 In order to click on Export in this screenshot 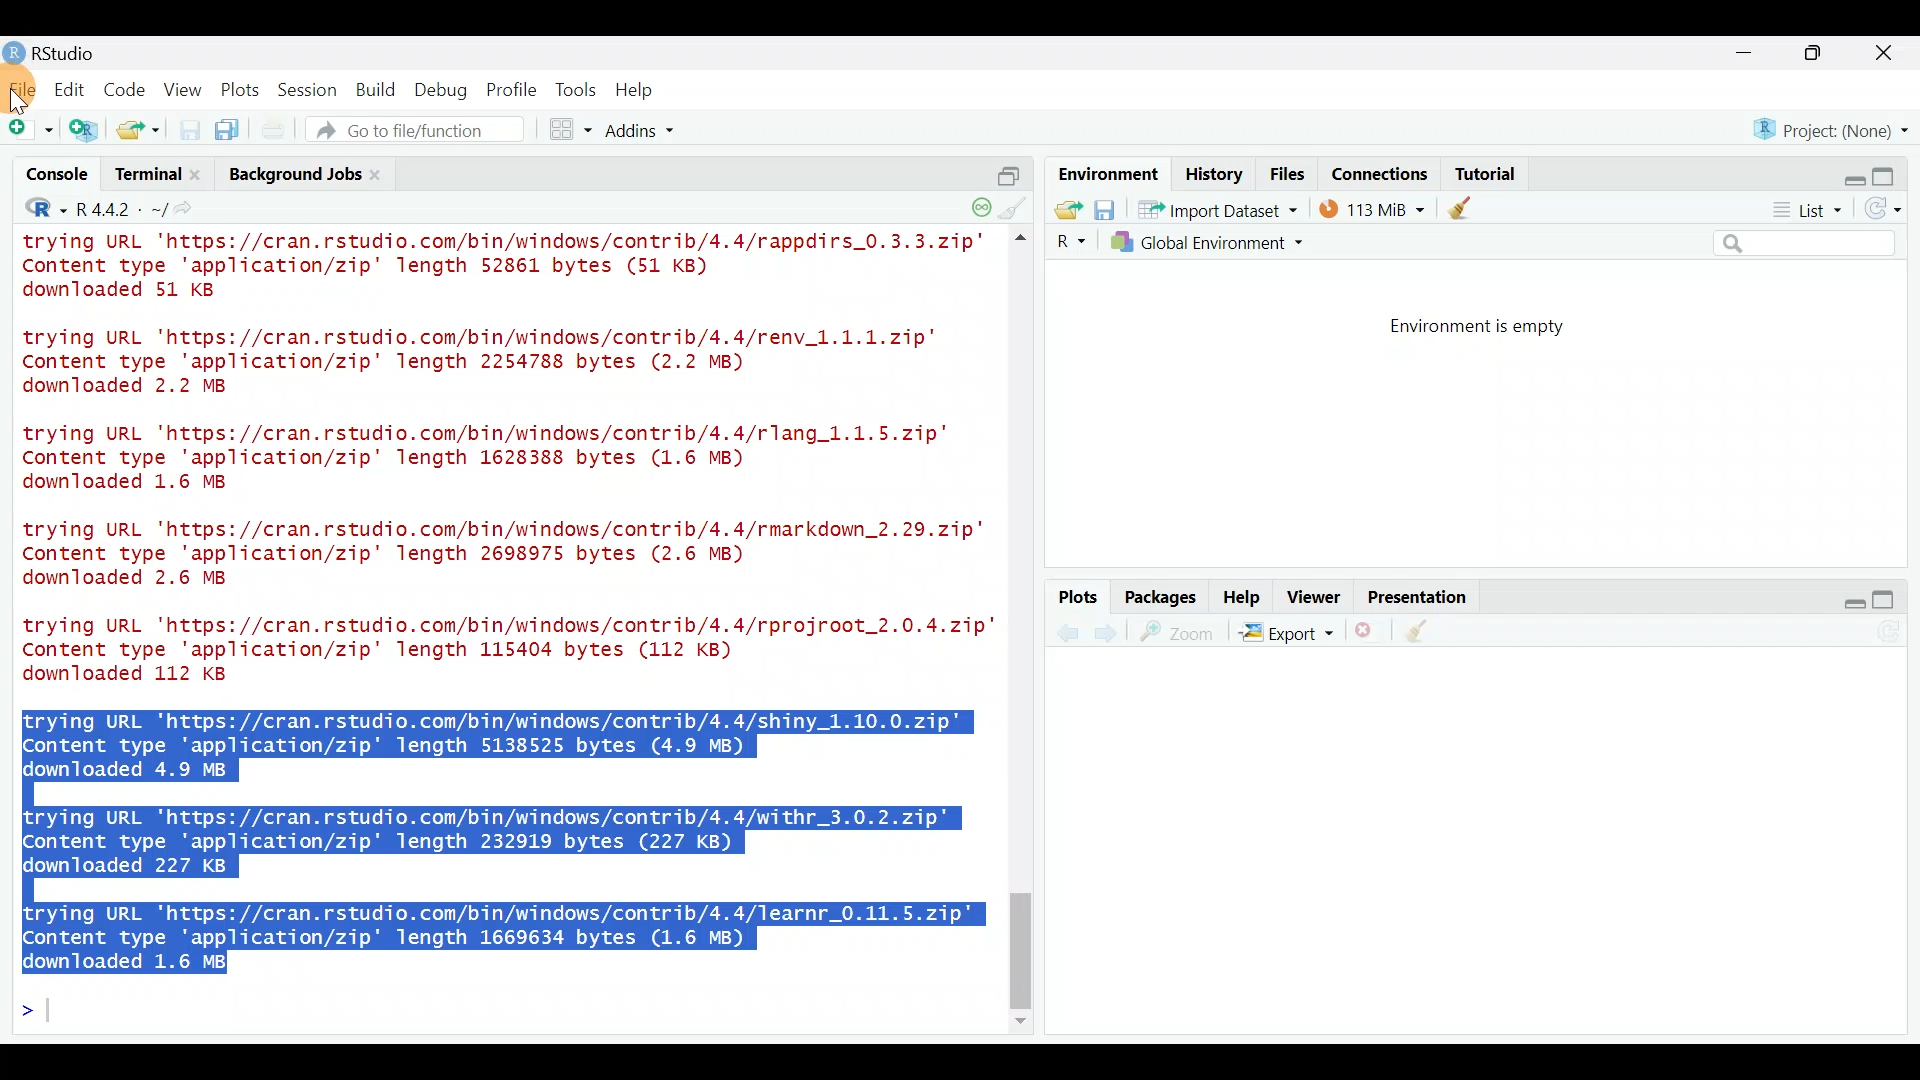, I will do `click(1286, 636)`.